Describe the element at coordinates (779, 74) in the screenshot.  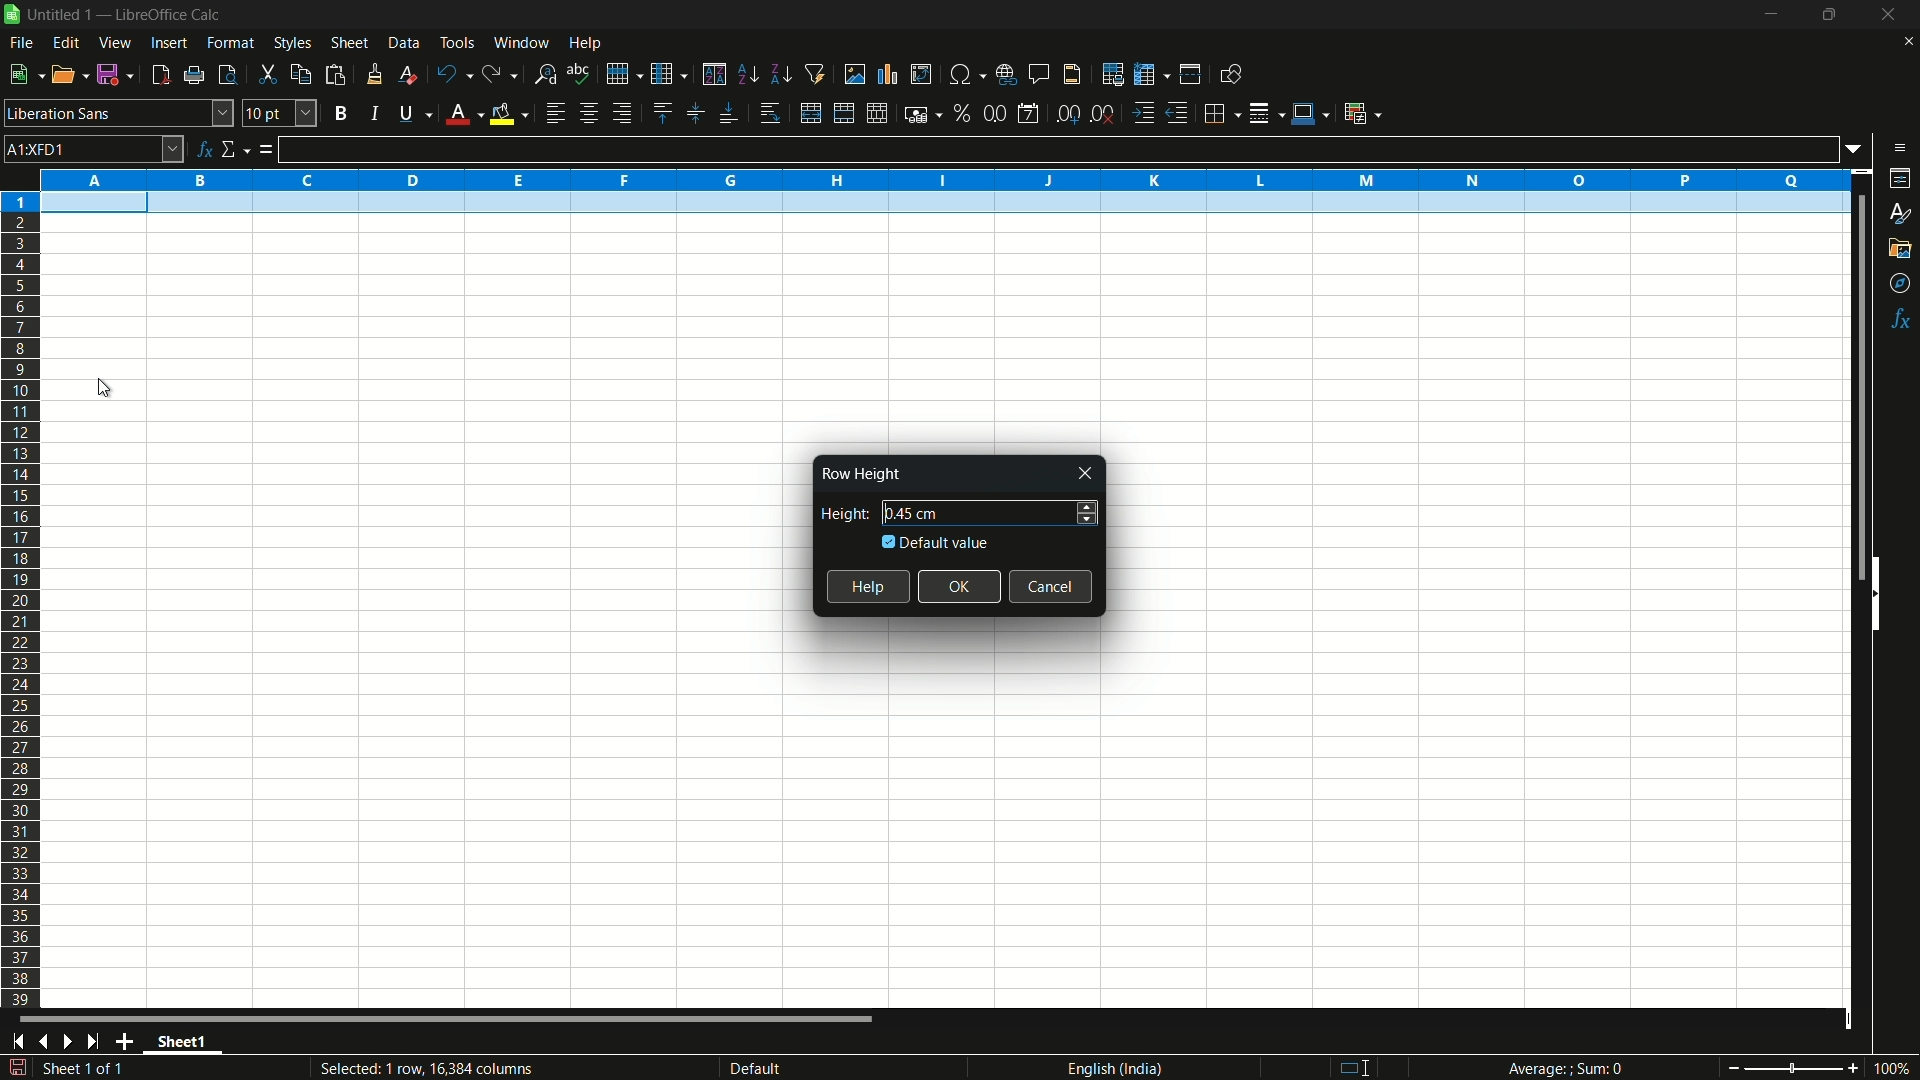
I see `sort descending` at that location.